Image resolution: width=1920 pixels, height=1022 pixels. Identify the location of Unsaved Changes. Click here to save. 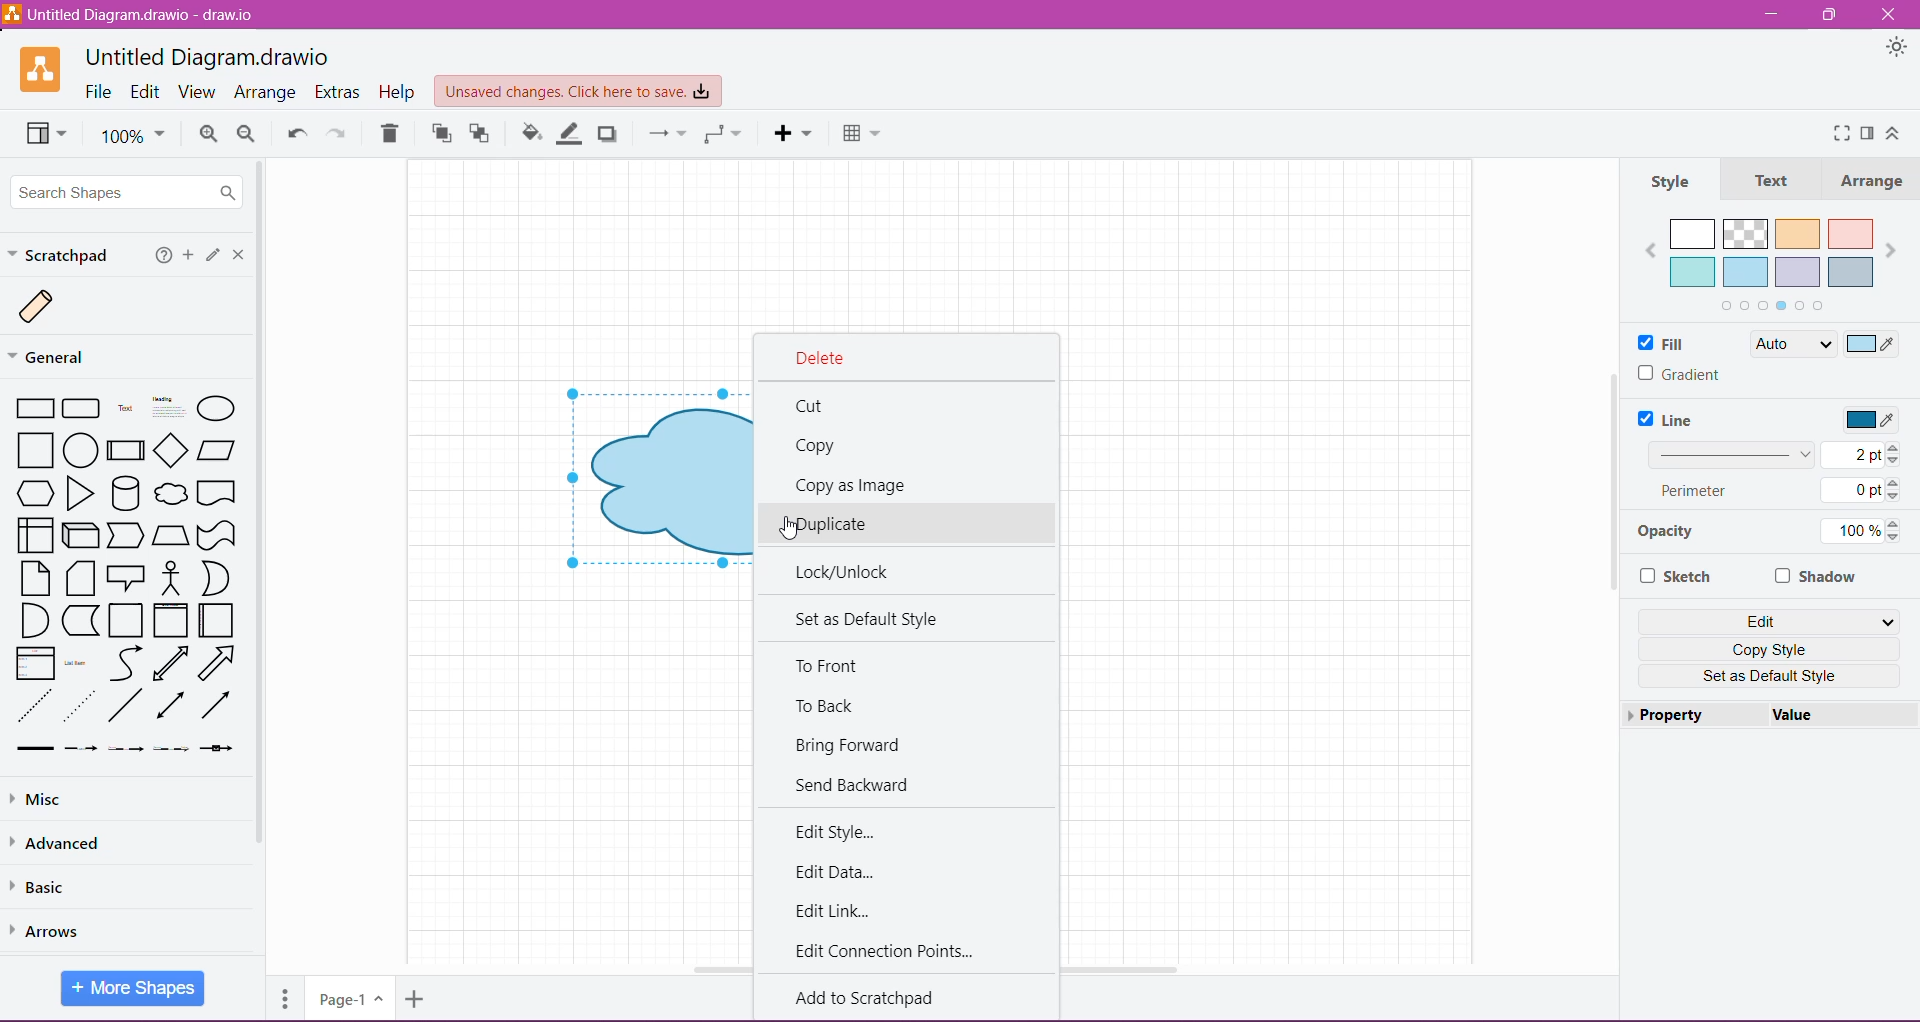
(577, 91).